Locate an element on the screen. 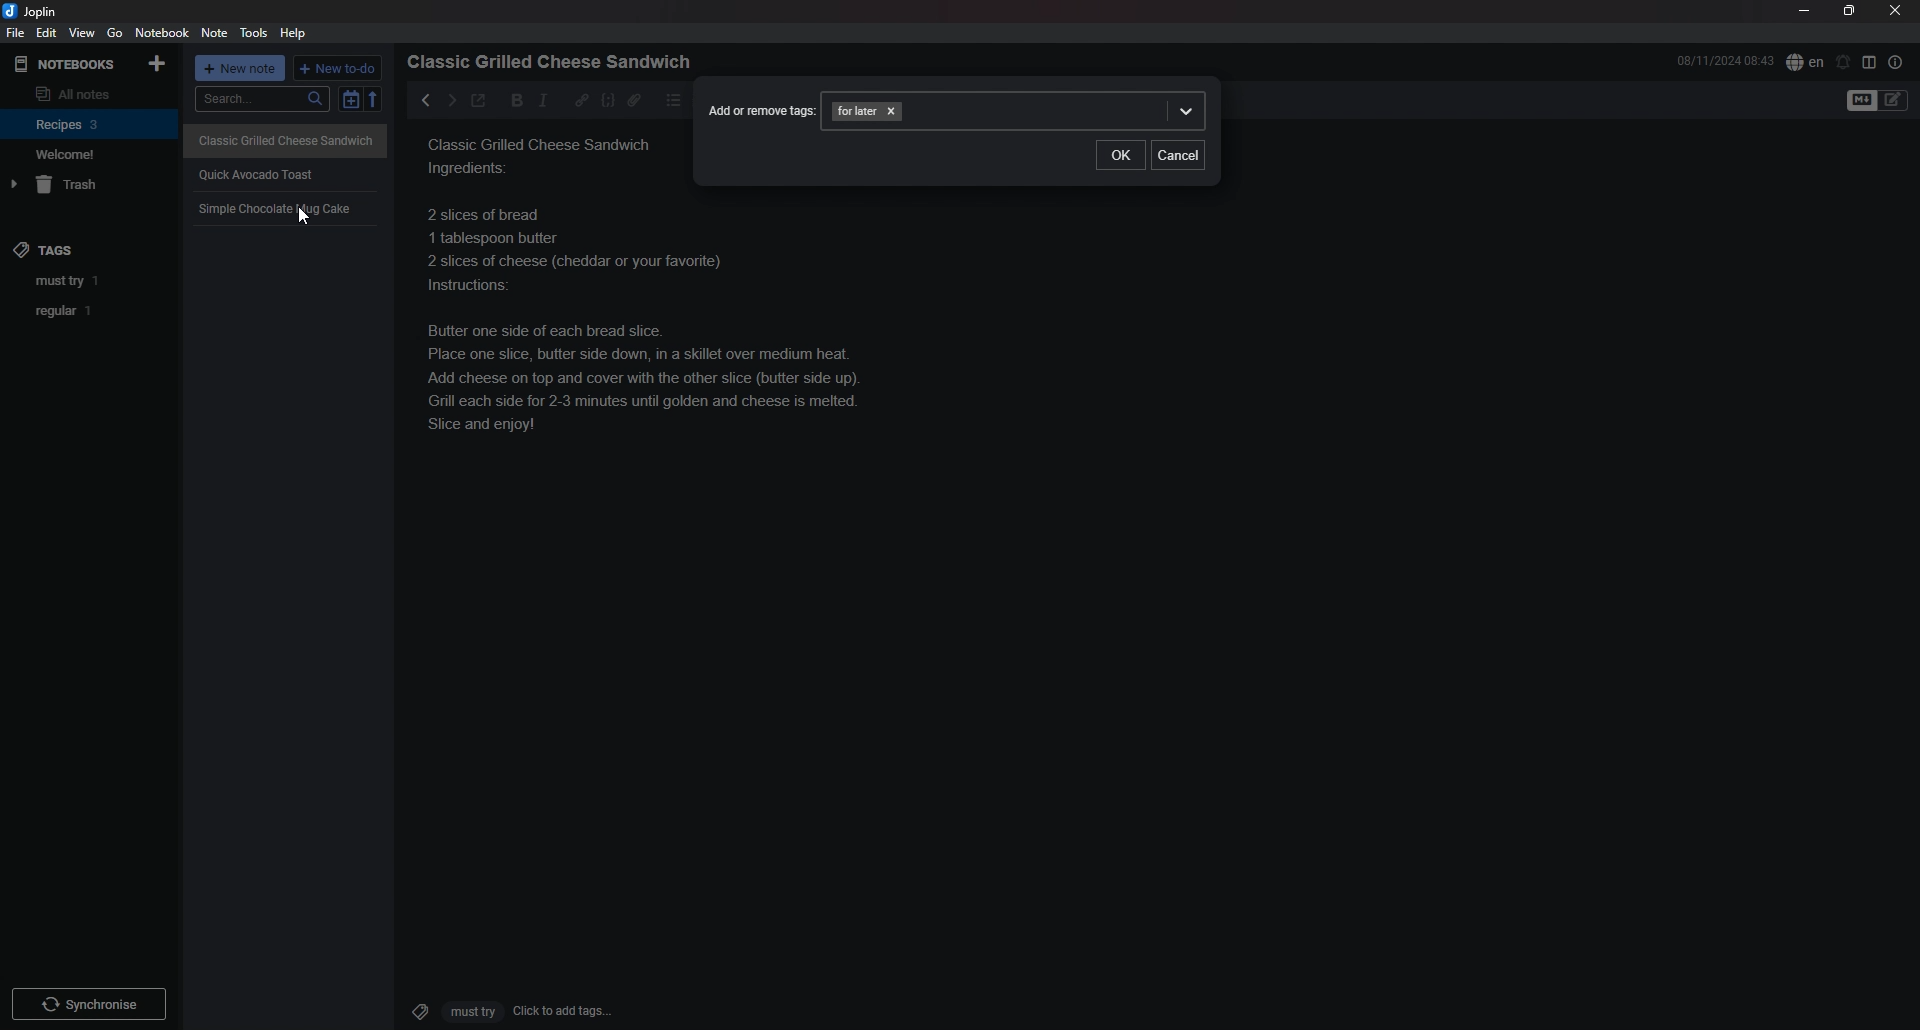 The height and width of the screenshot is (1030, 1920). resize is located at coordinates (1849, 11).